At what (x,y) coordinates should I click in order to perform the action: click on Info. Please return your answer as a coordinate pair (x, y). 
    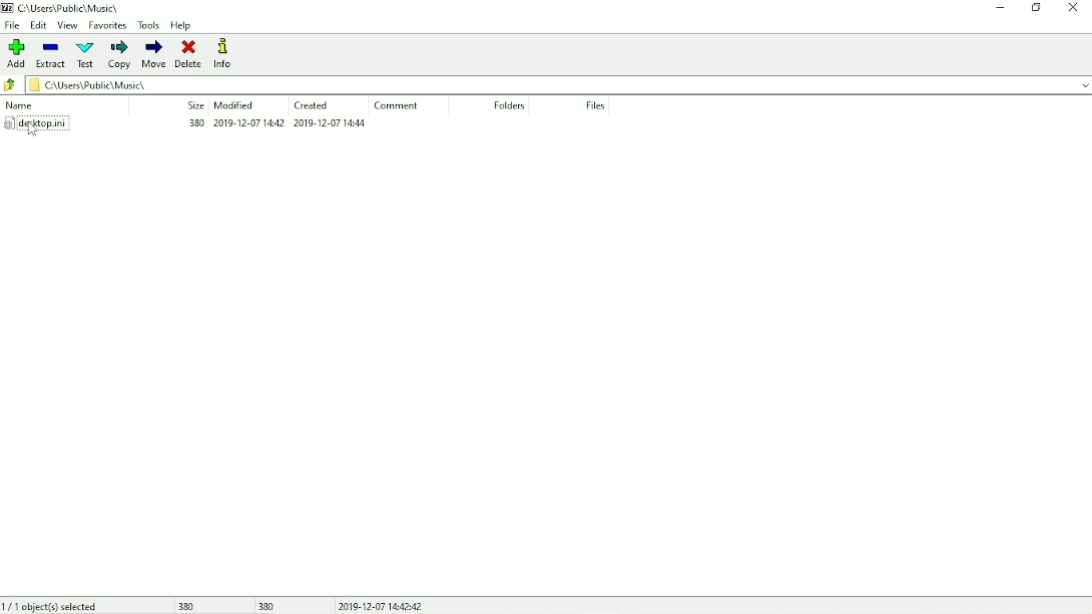
    Looking at the image, I should click on (223, 53).